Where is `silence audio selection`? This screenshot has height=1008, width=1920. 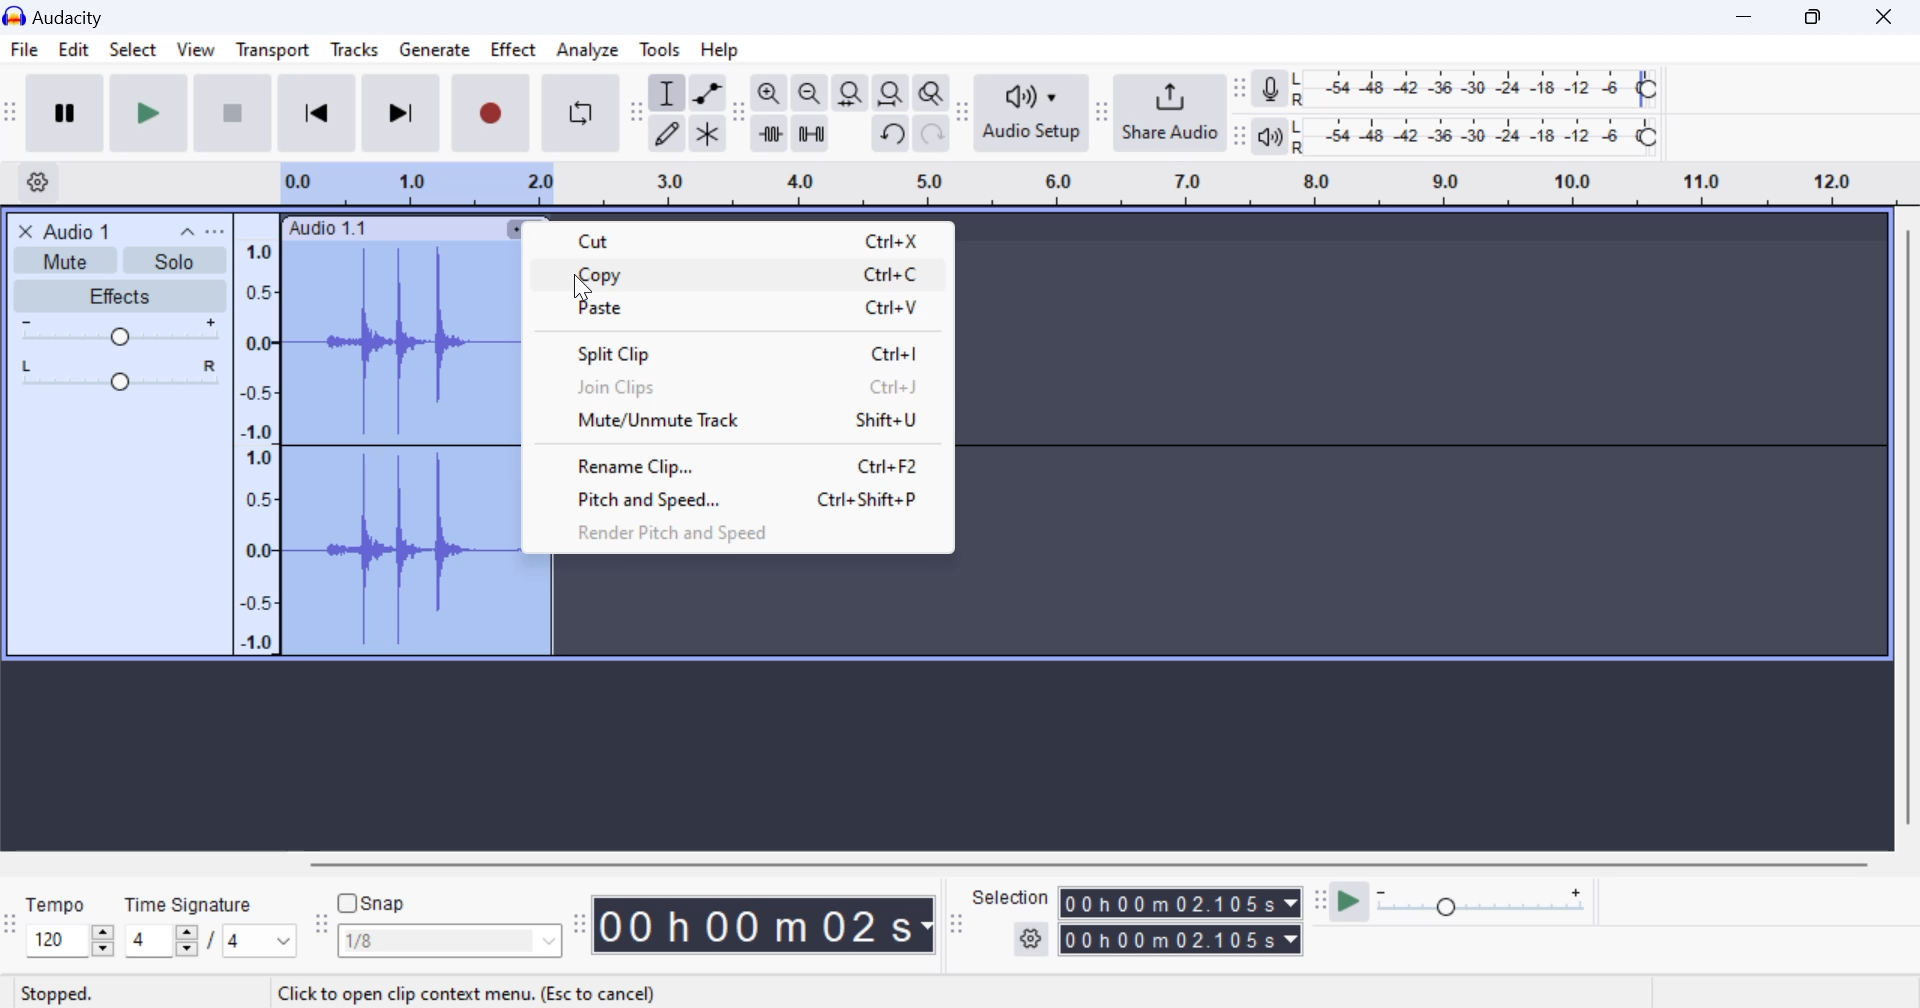 silence audio selection is located at coordinates (811, 135).